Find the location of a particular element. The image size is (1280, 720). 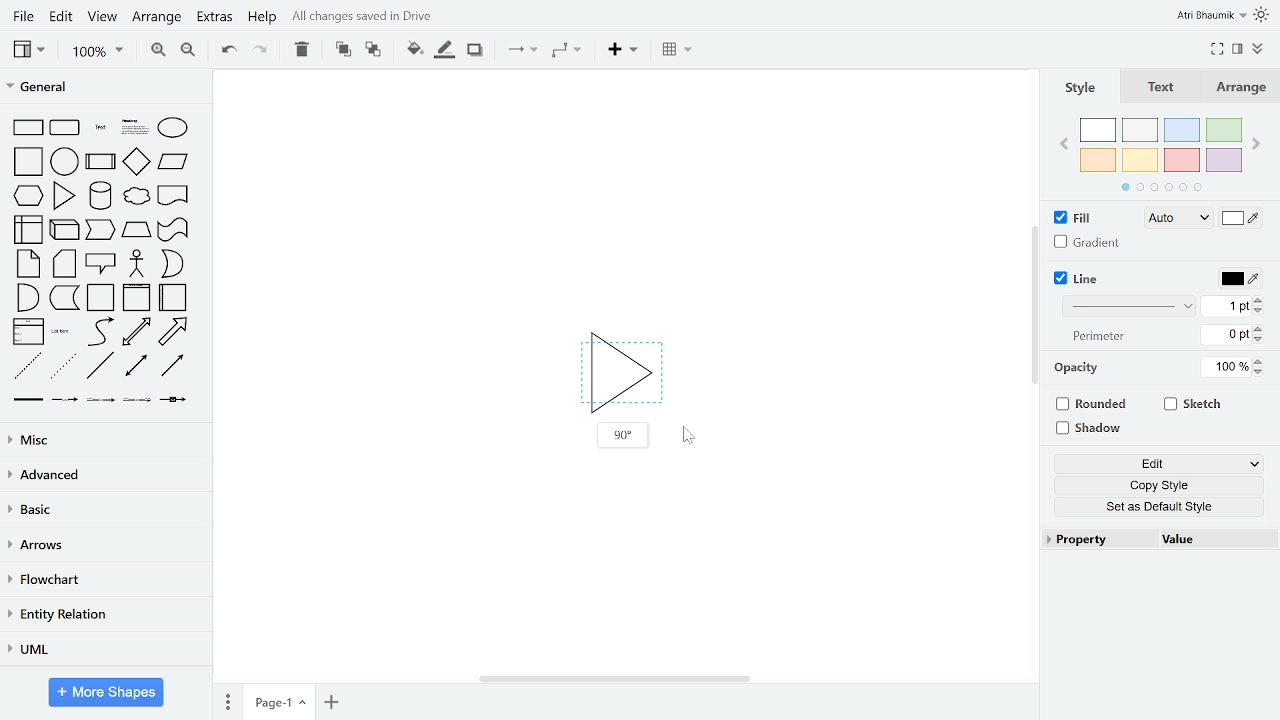

zoom out is located at coordinates (187, 51).